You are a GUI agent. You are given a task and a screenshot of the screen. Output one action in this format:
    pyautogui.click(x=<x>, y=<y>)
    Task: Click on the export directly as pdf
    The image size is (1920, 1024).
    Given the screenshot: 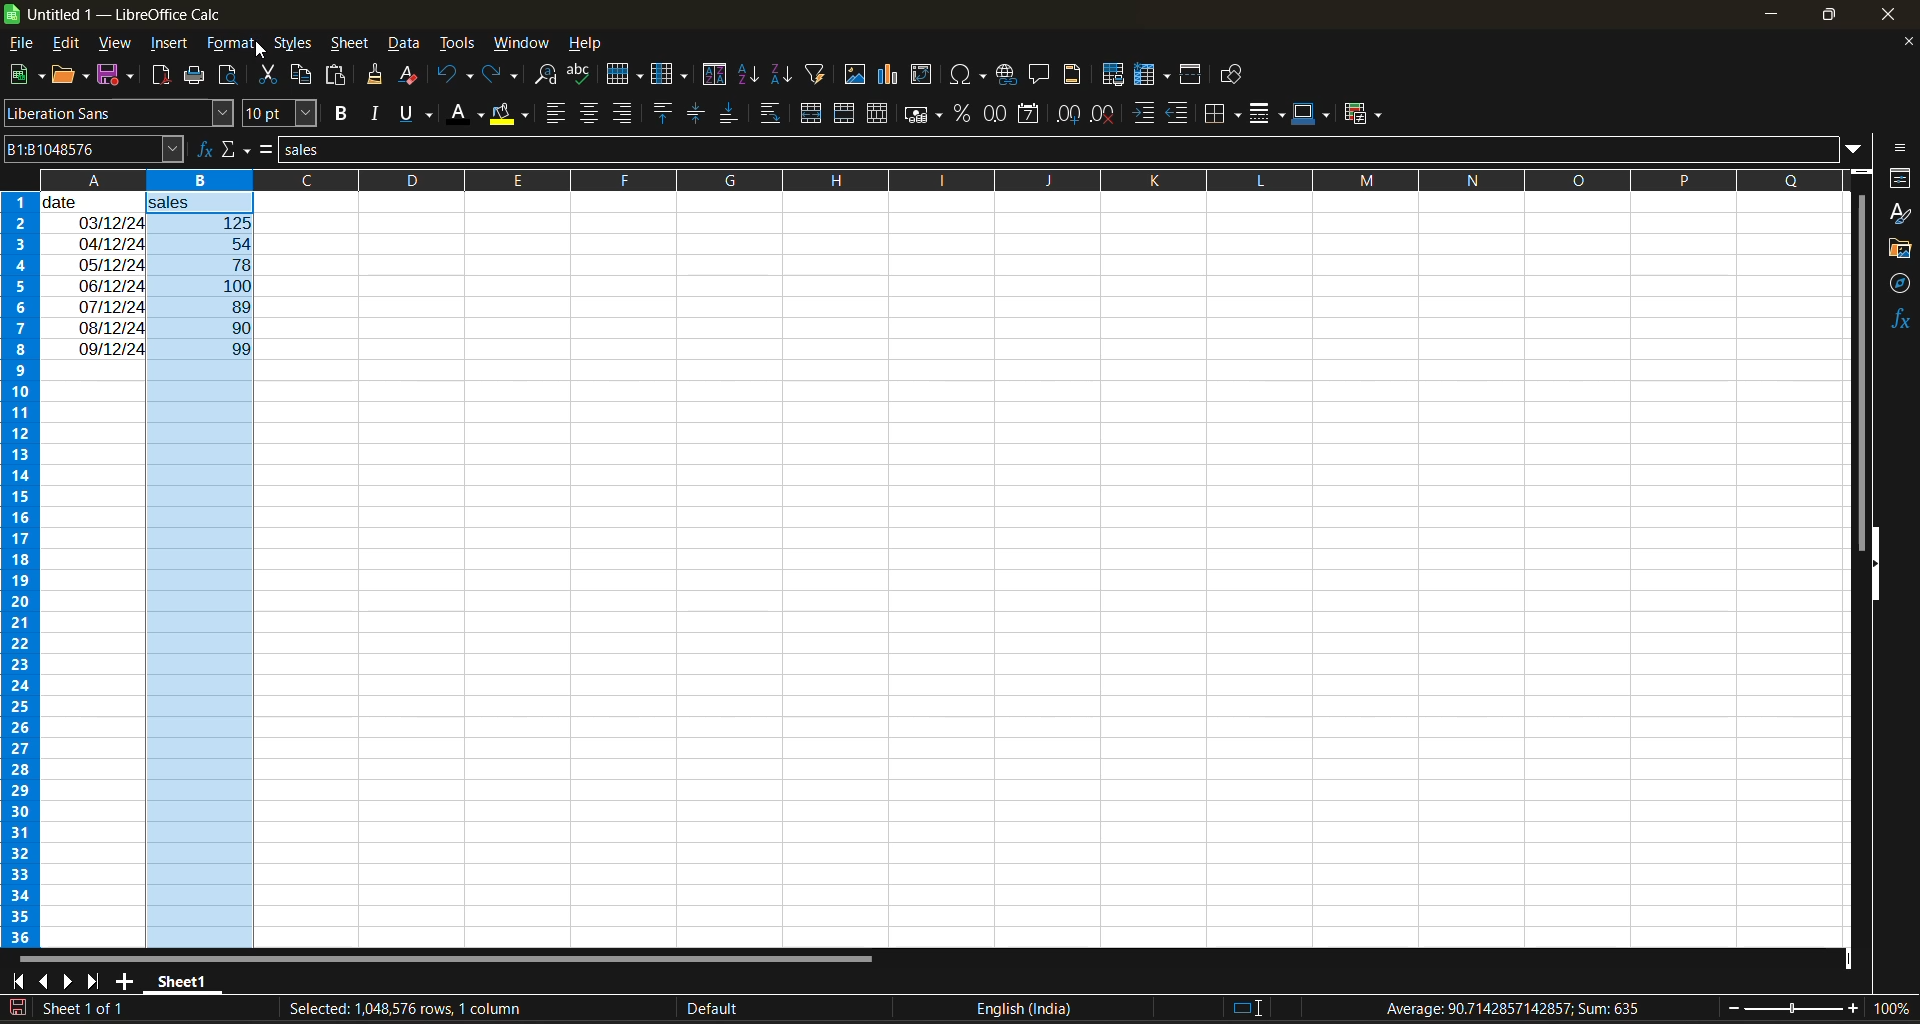 What is the action you would take?
    pyautogui.click(x=163, y=75)
    